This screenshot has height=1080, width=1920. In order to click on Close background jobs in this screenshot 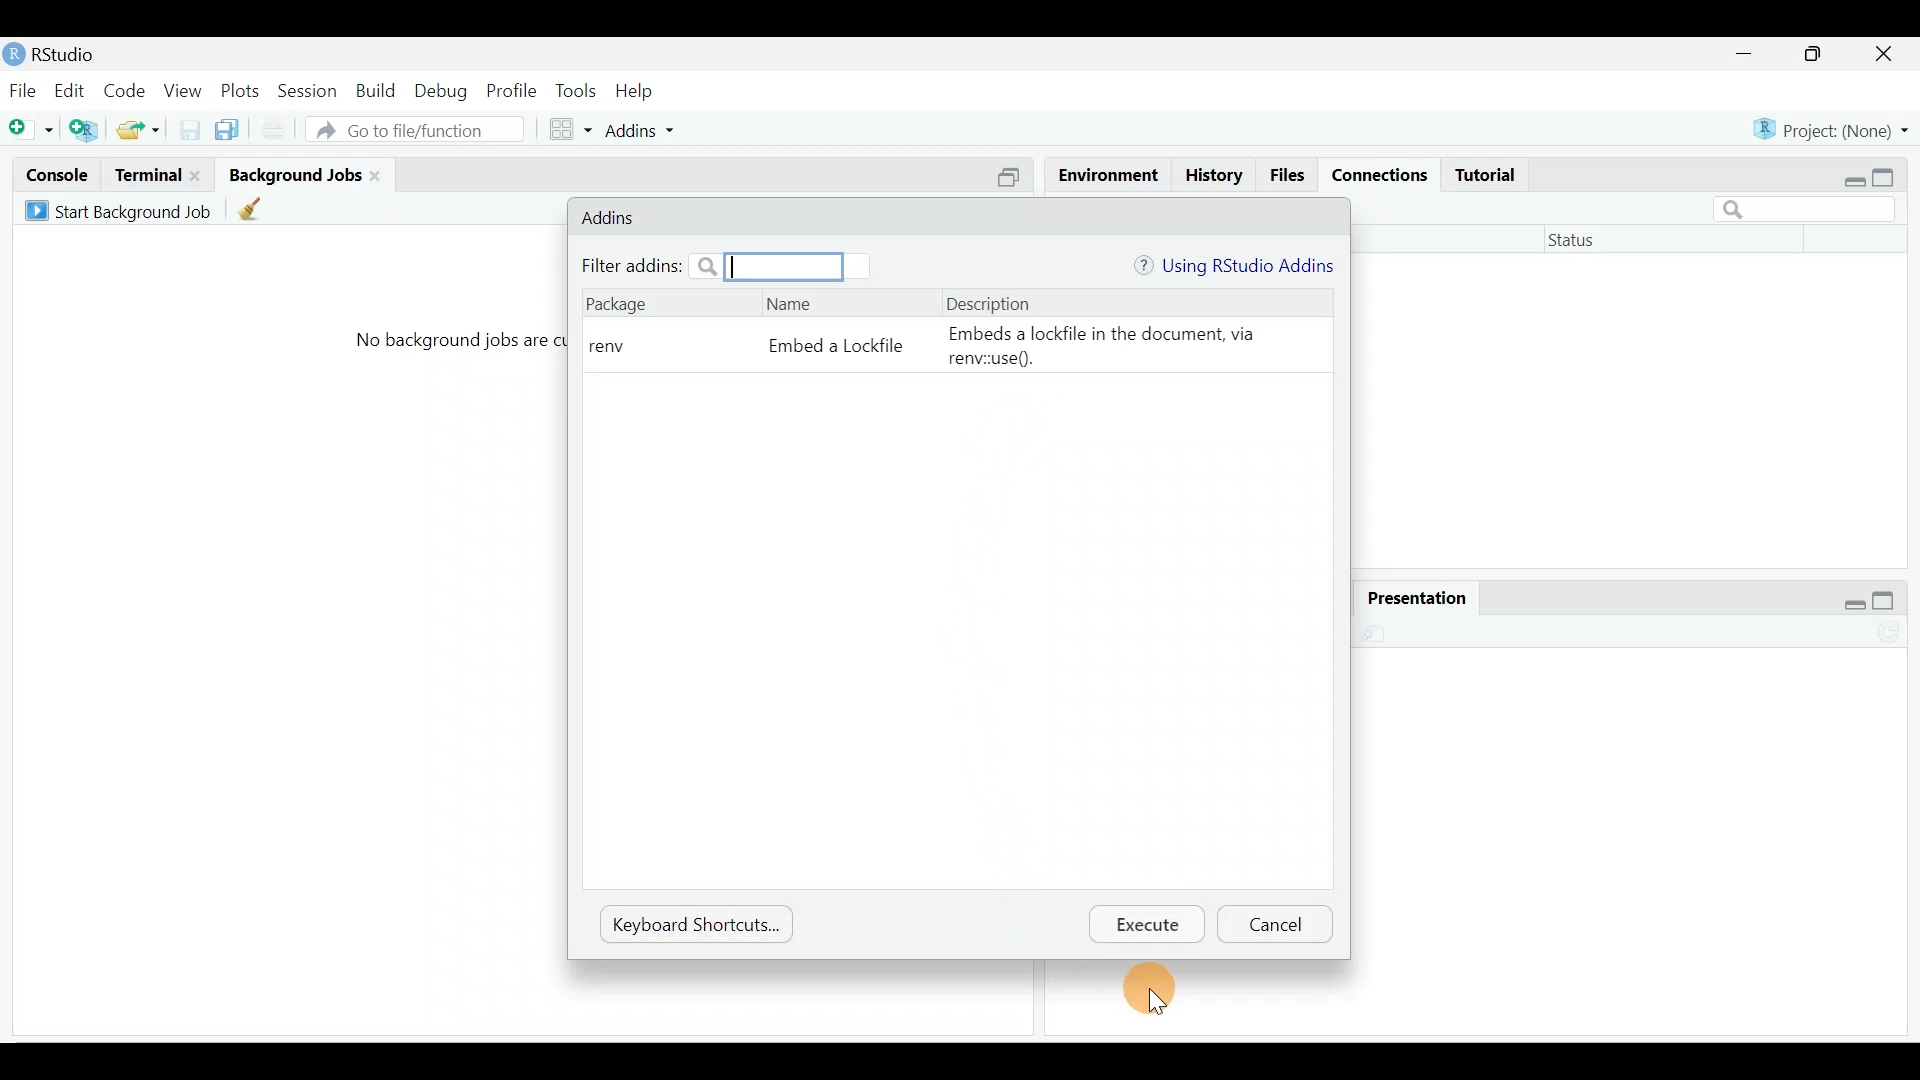, I will do `click(384, 174)`.